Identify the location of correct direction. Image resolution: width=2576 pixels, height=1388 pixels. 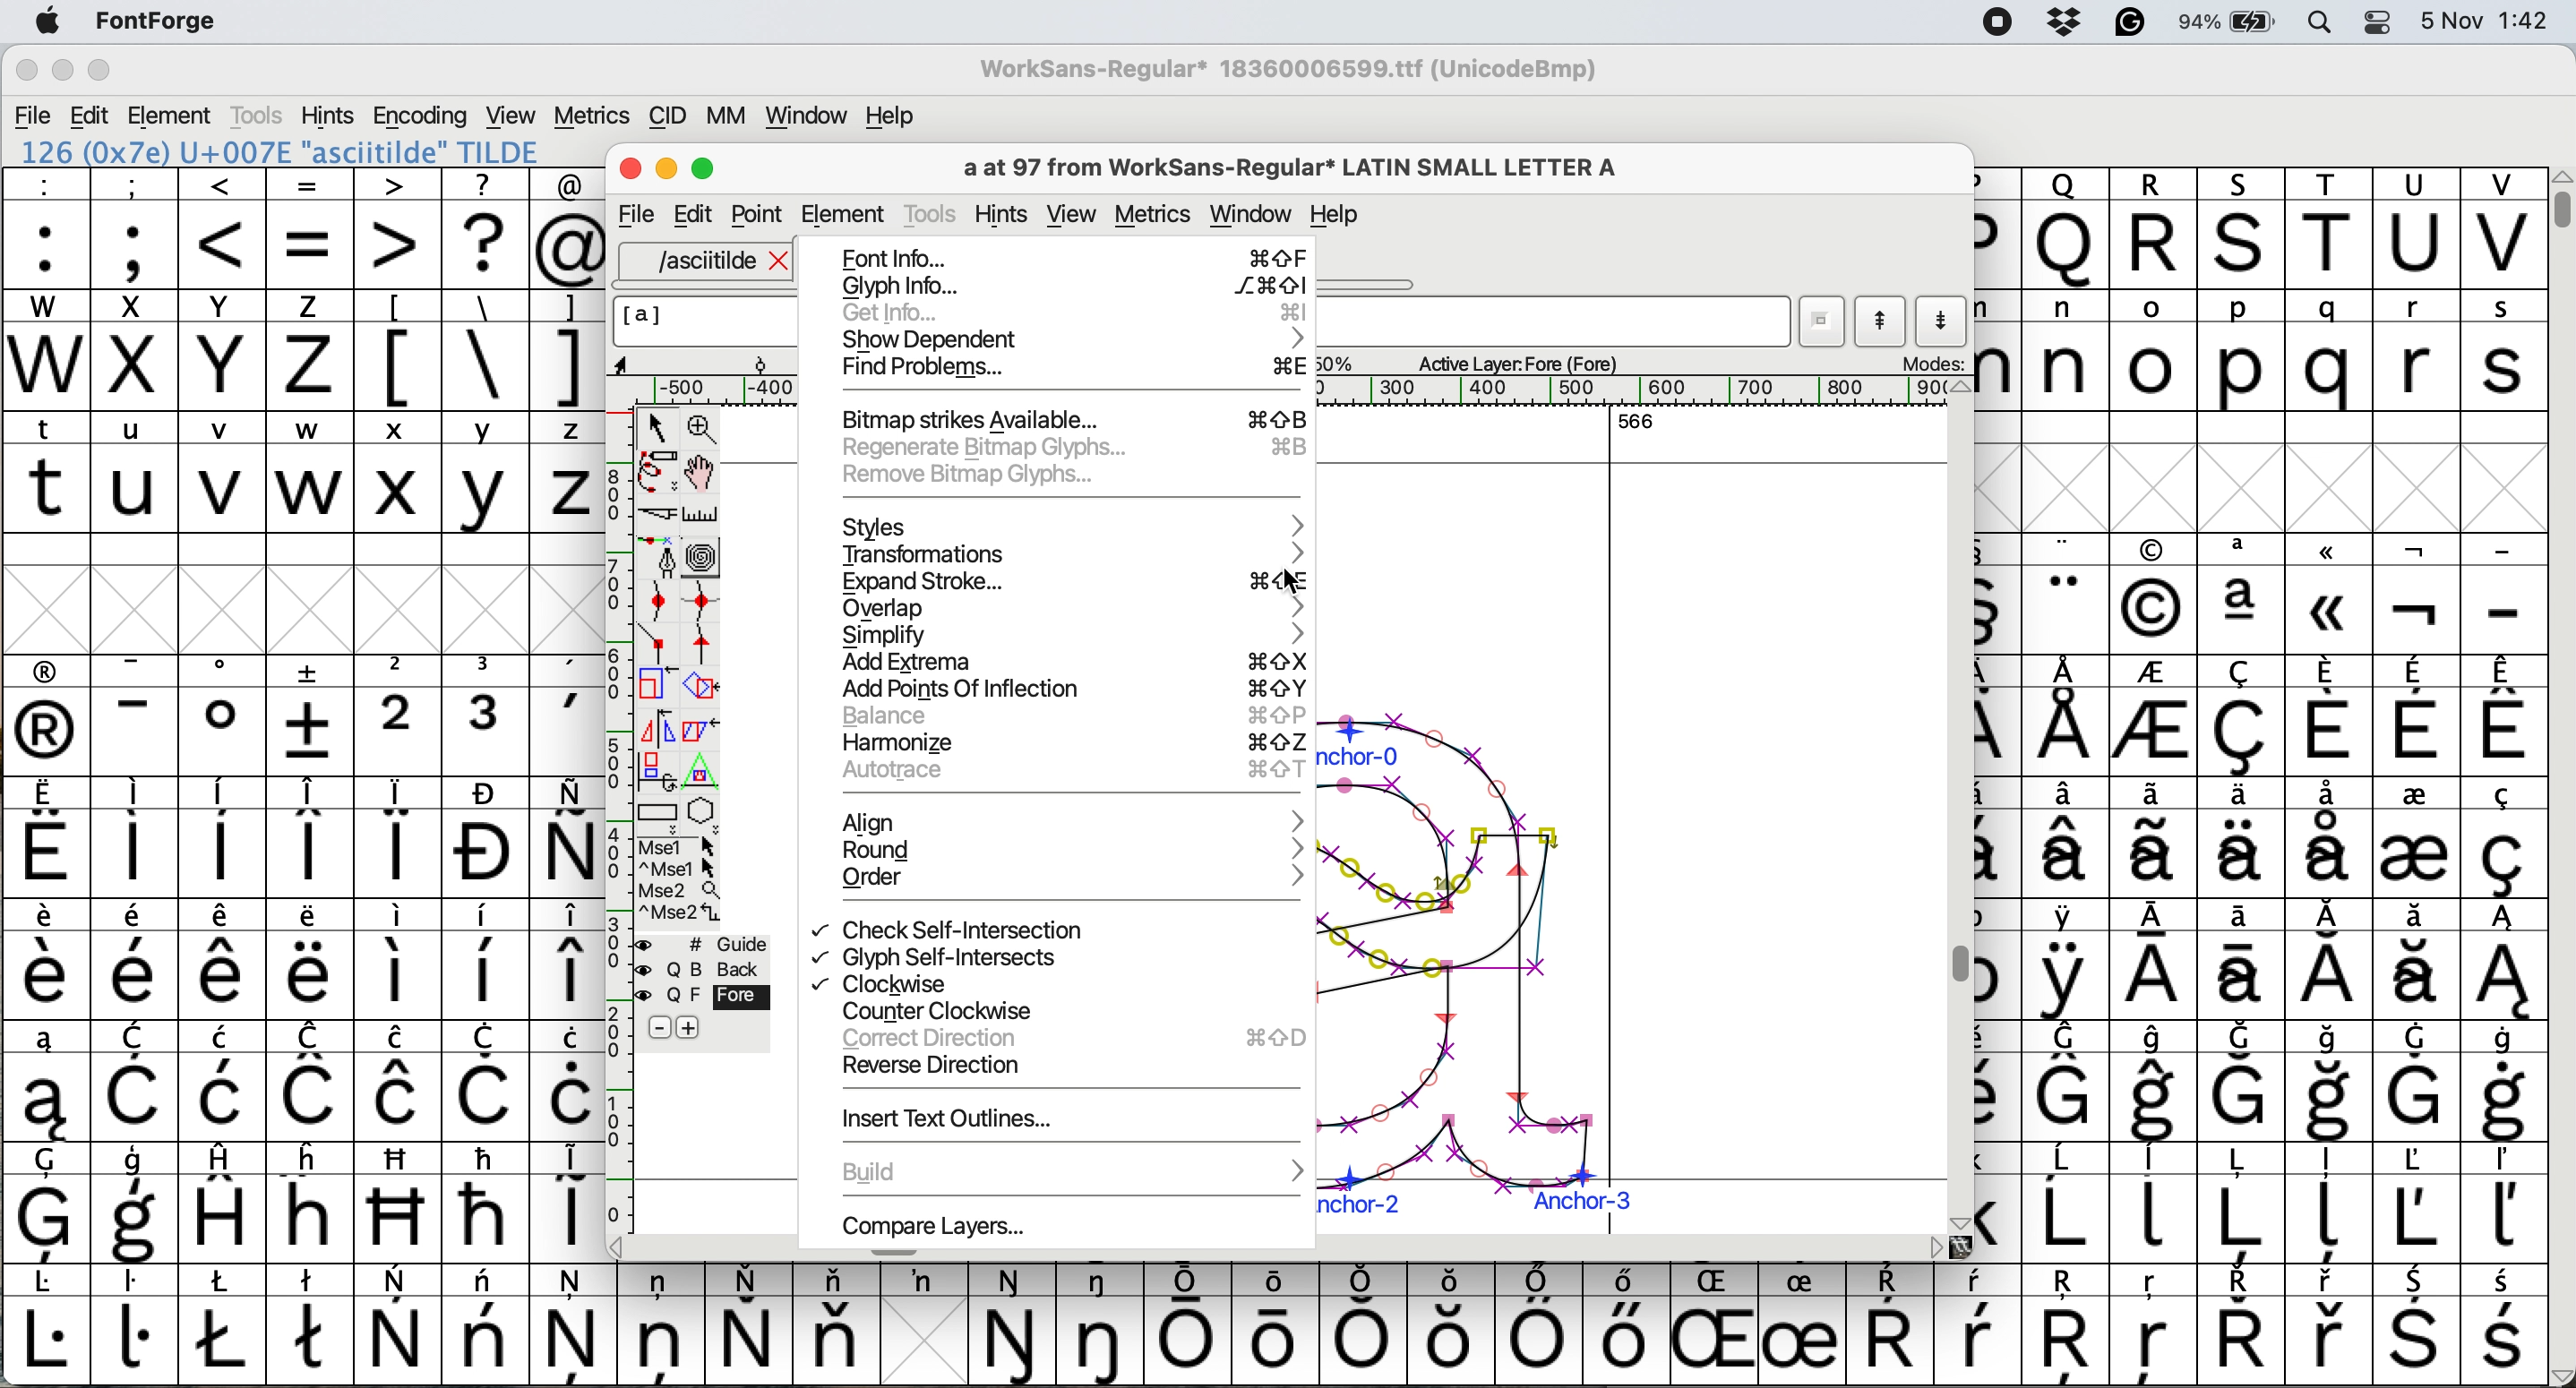
(1060, 1038).